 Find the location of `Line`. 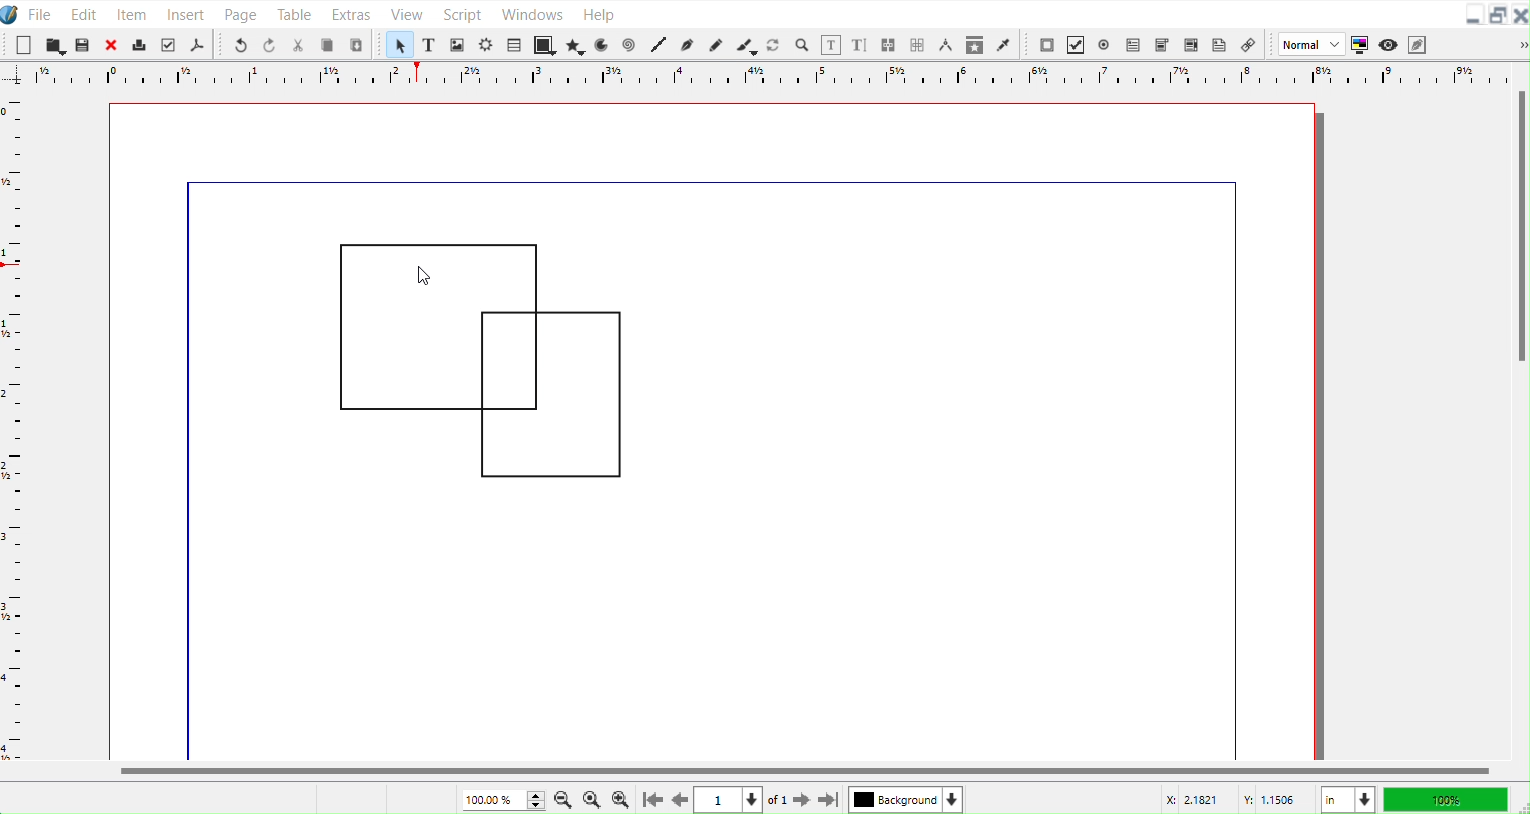

Line is located at coordinates (661, 46).